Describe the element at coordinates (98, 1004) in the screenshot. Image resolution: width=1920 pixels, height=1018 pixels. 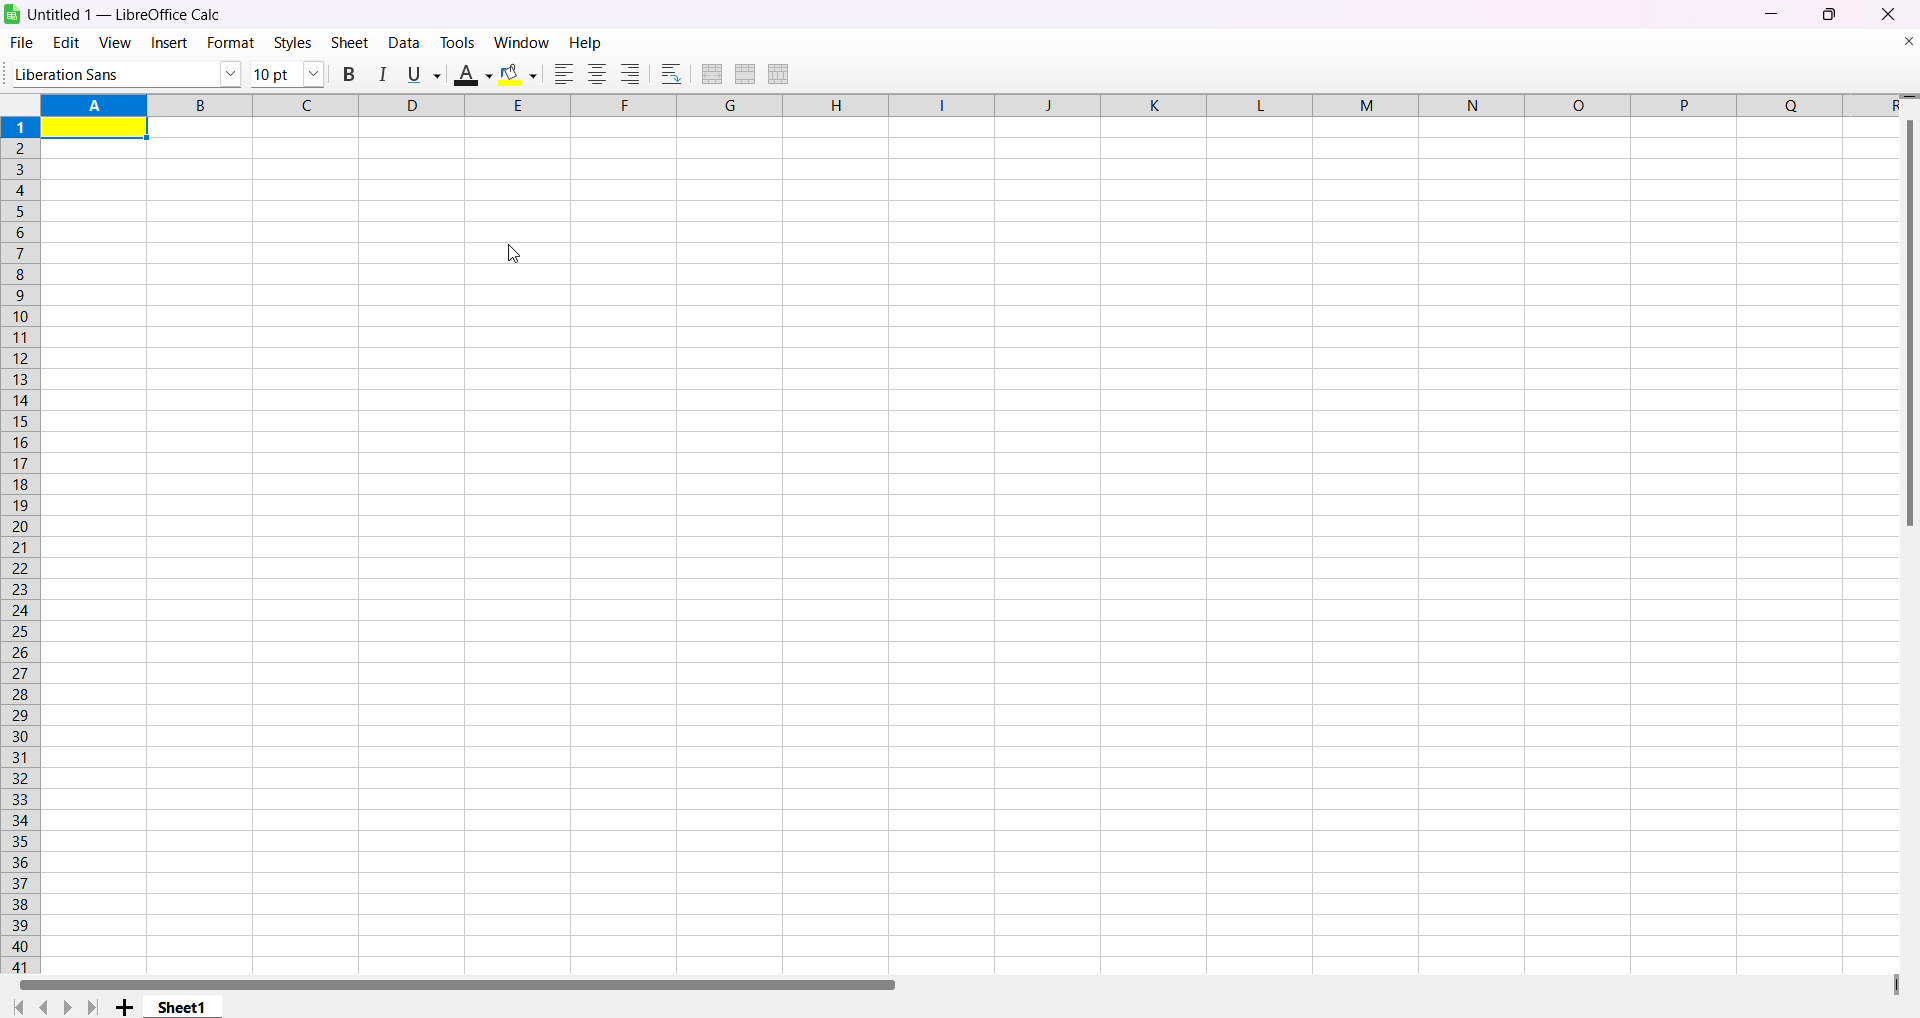
I see `last` at that location.